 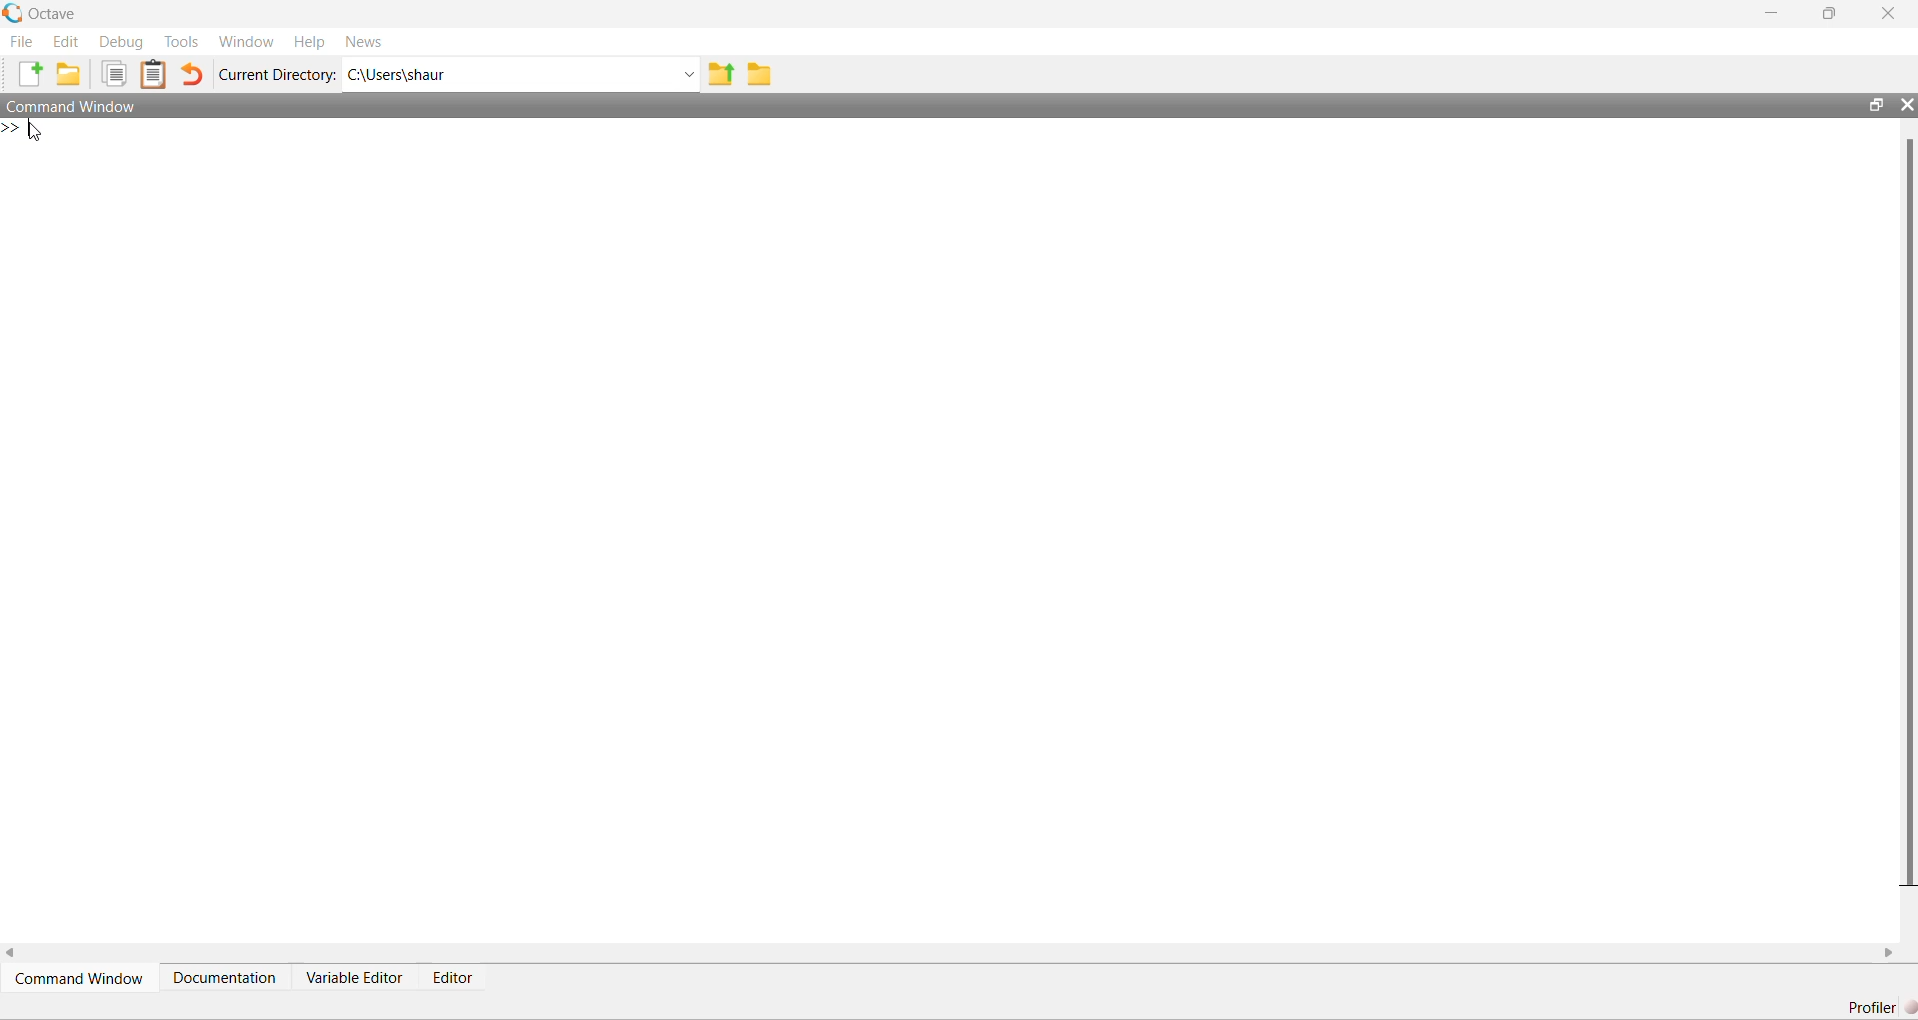 What do you see at coordinates (70, 106) in the screenshot?
I see `‘Command Window` at bounding box center [70, 106].